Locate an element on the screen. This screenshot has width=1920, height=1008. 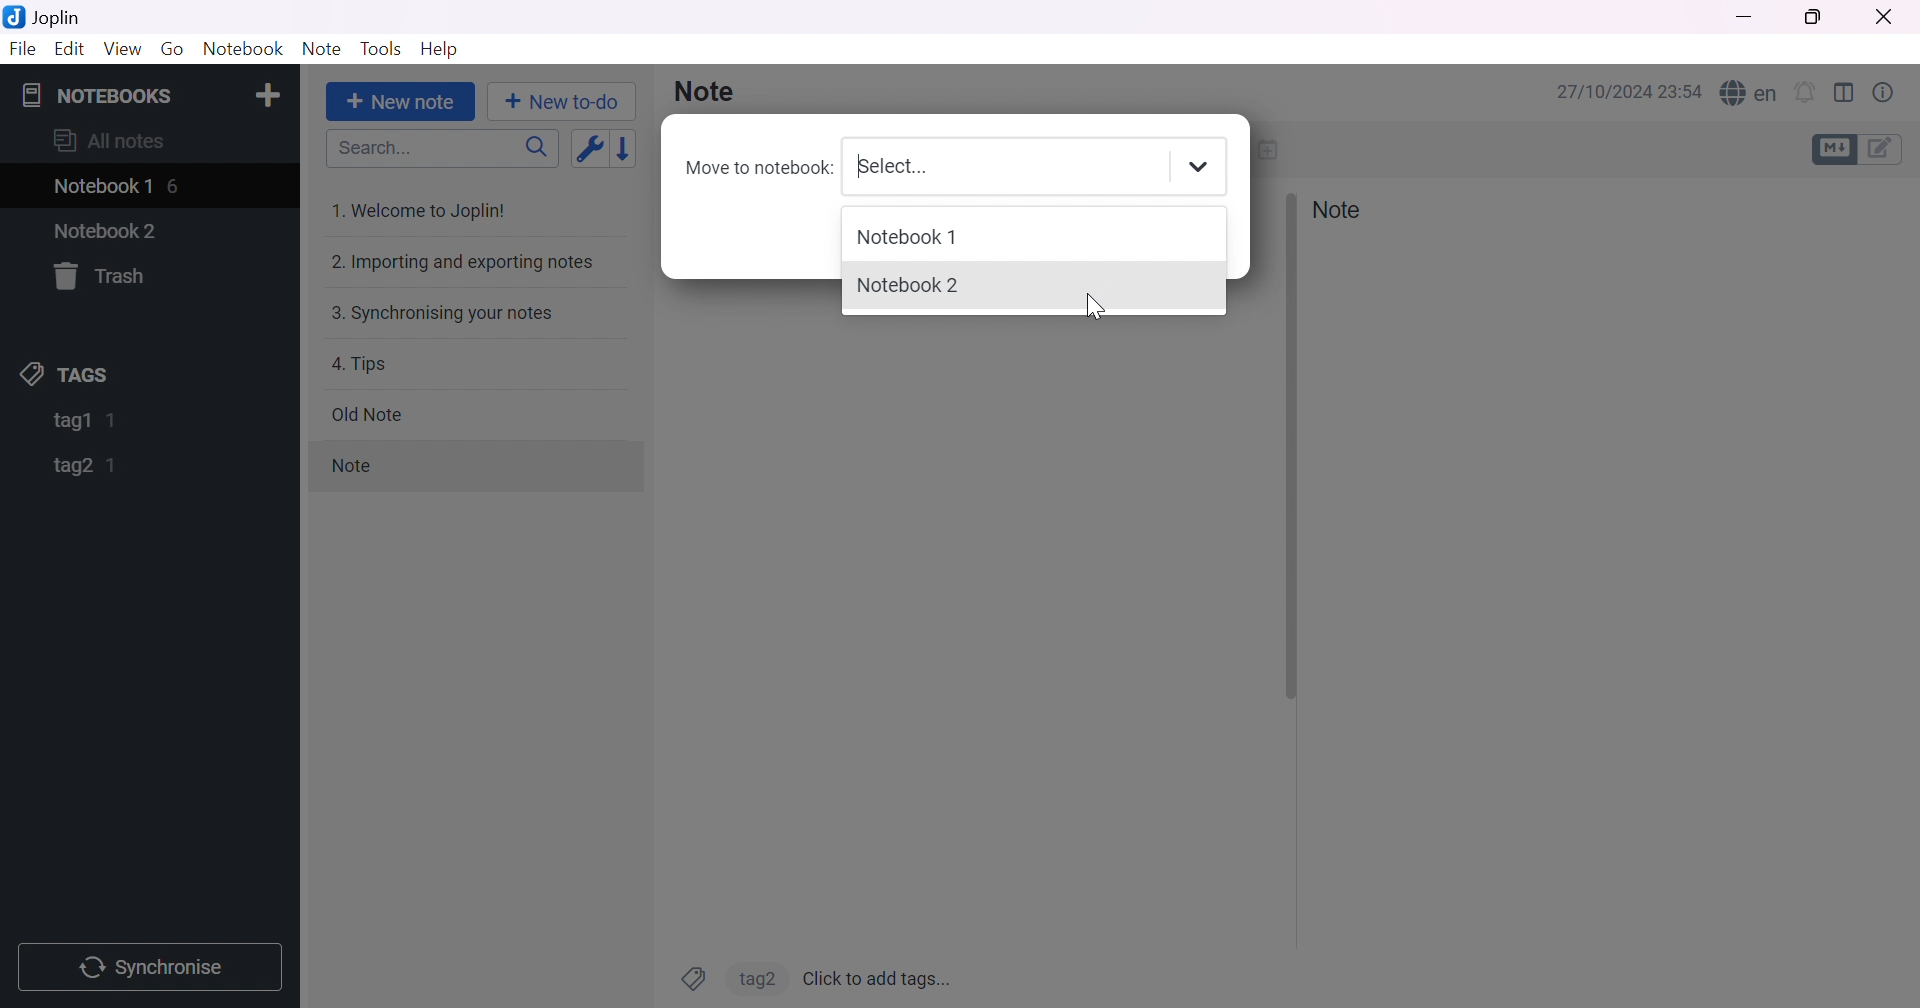
Joplin is located at coordinates (46, 17).